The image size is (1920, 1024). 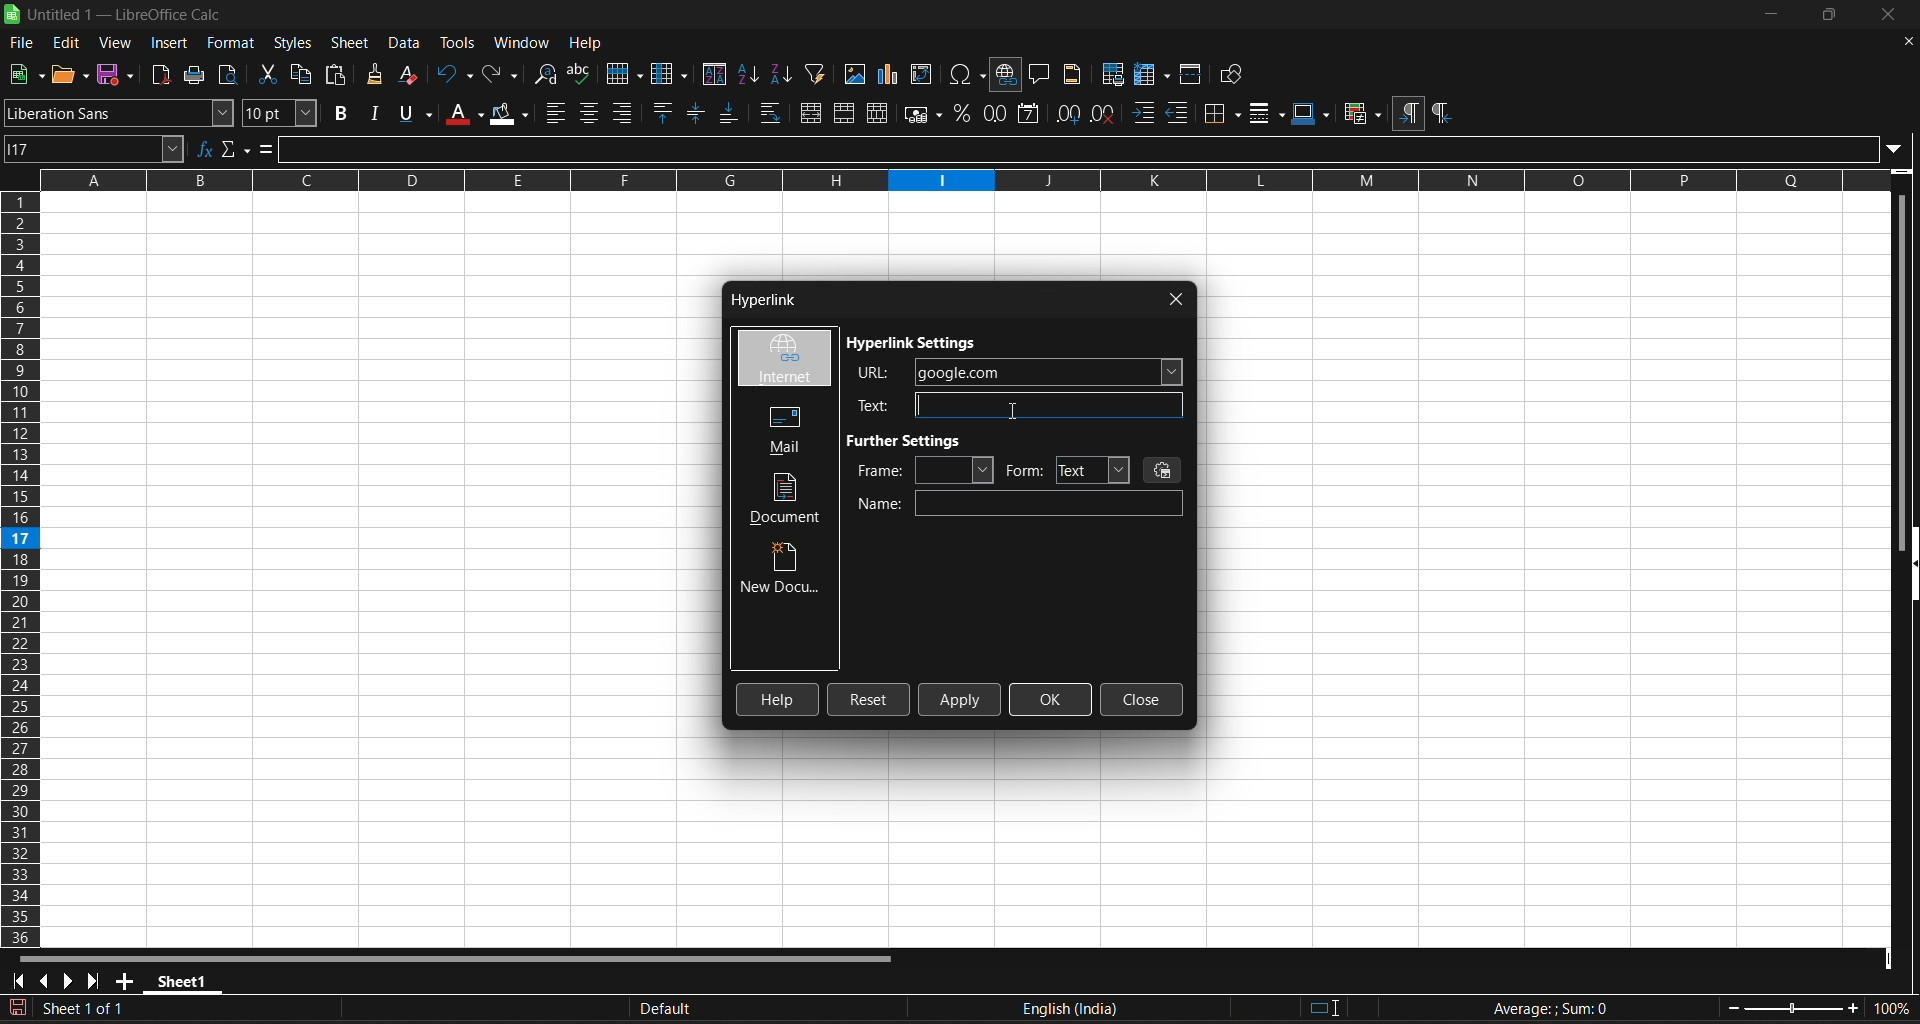 I want to click on add decimal place, so click(x=1066, y=113).